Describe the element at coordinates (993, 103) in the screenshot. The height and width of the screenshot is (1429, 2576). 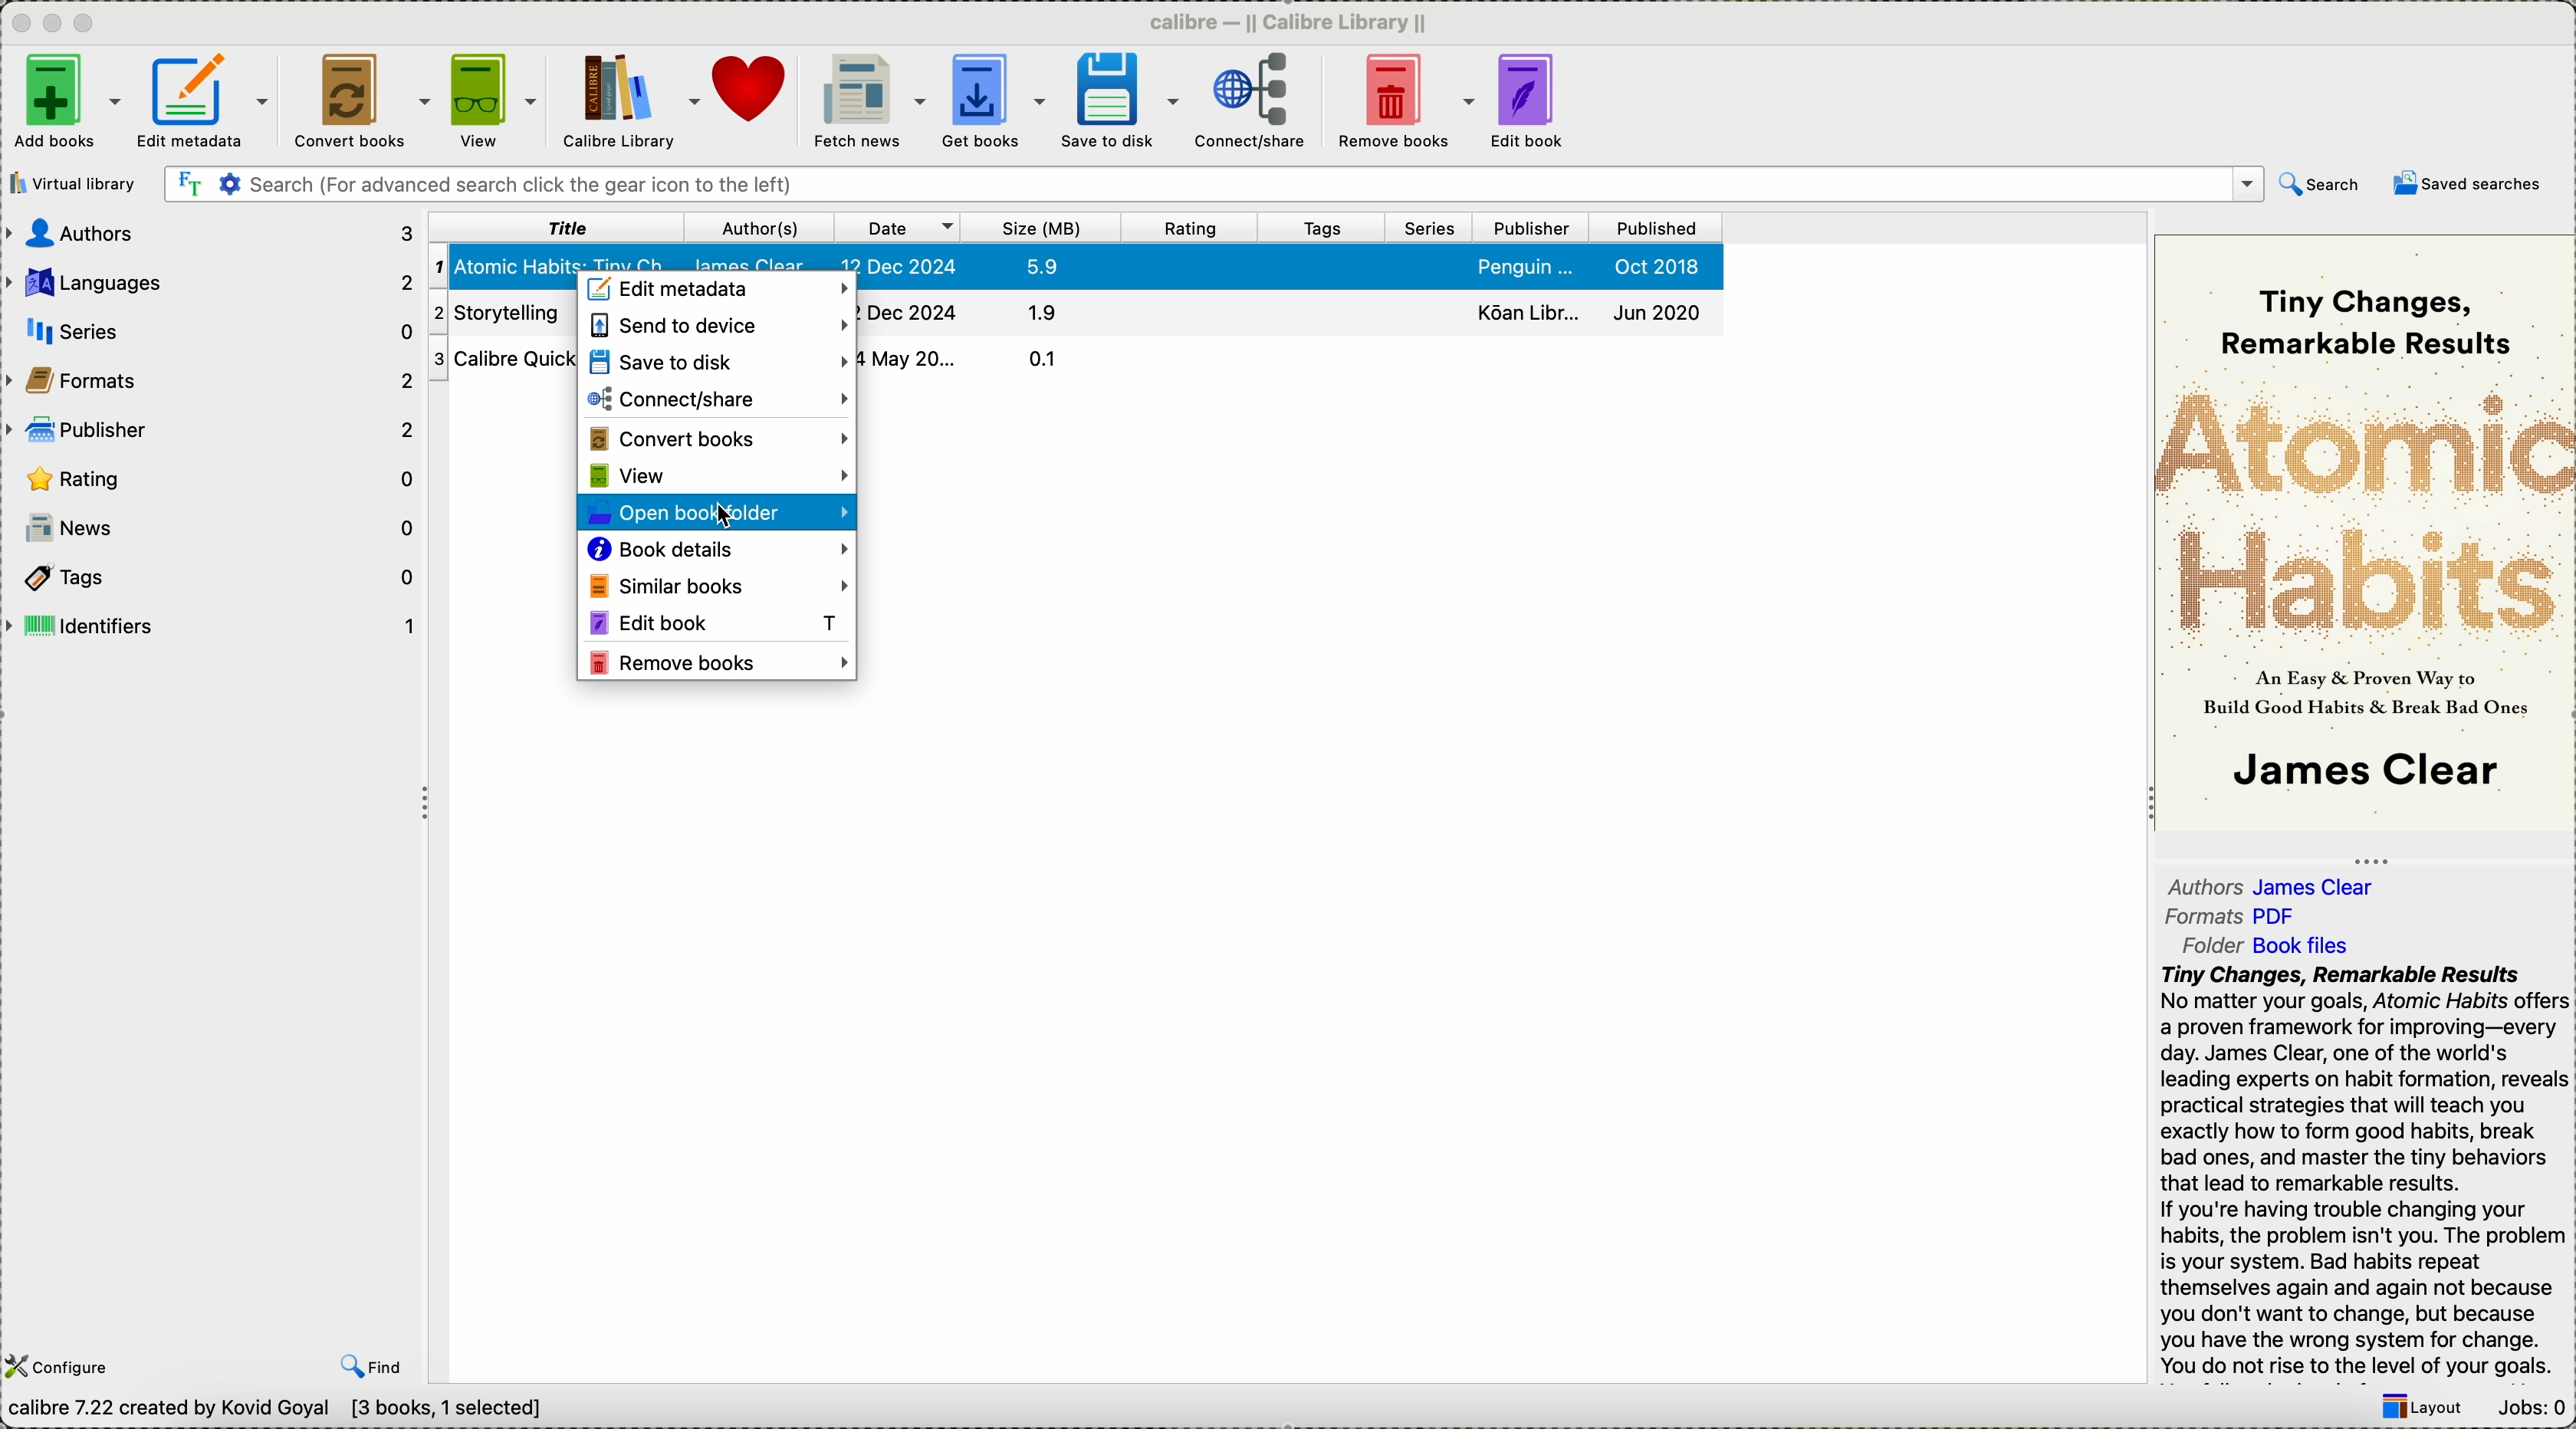
I see `get books` at that location.